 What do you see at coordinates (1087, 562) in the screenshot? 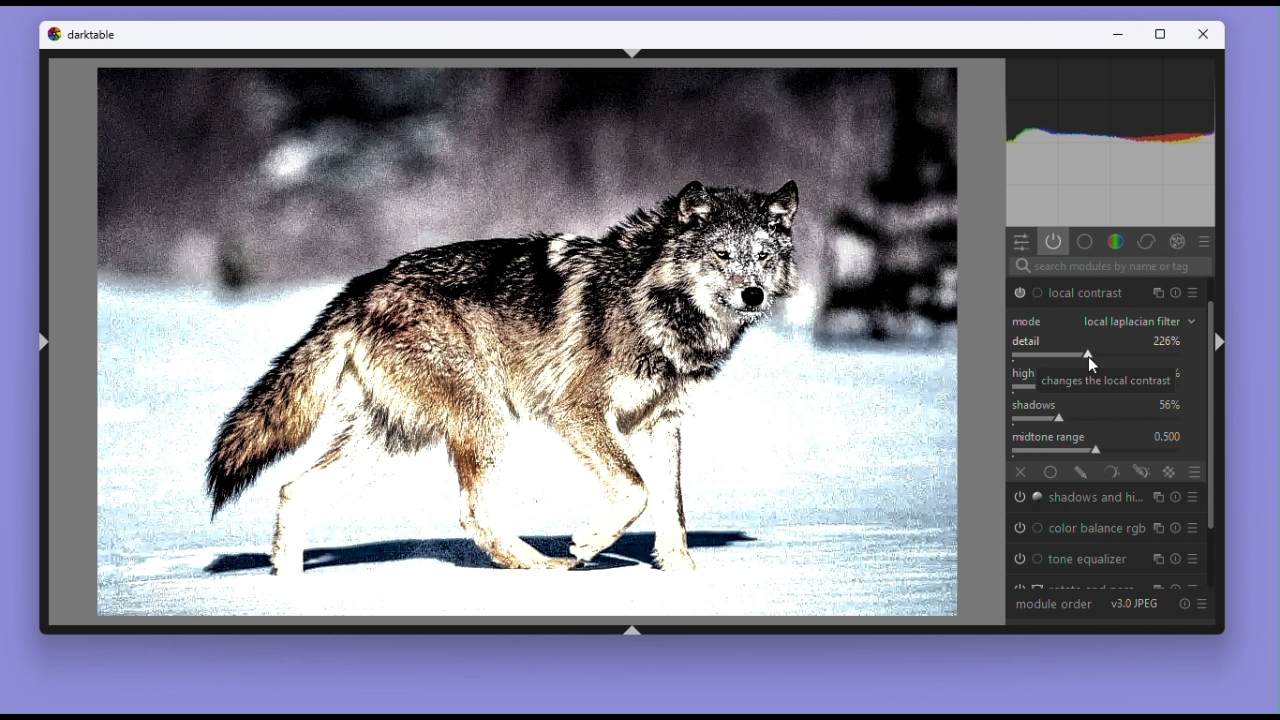
I see `Tone equalizer` at bounding box center [1087, 562].